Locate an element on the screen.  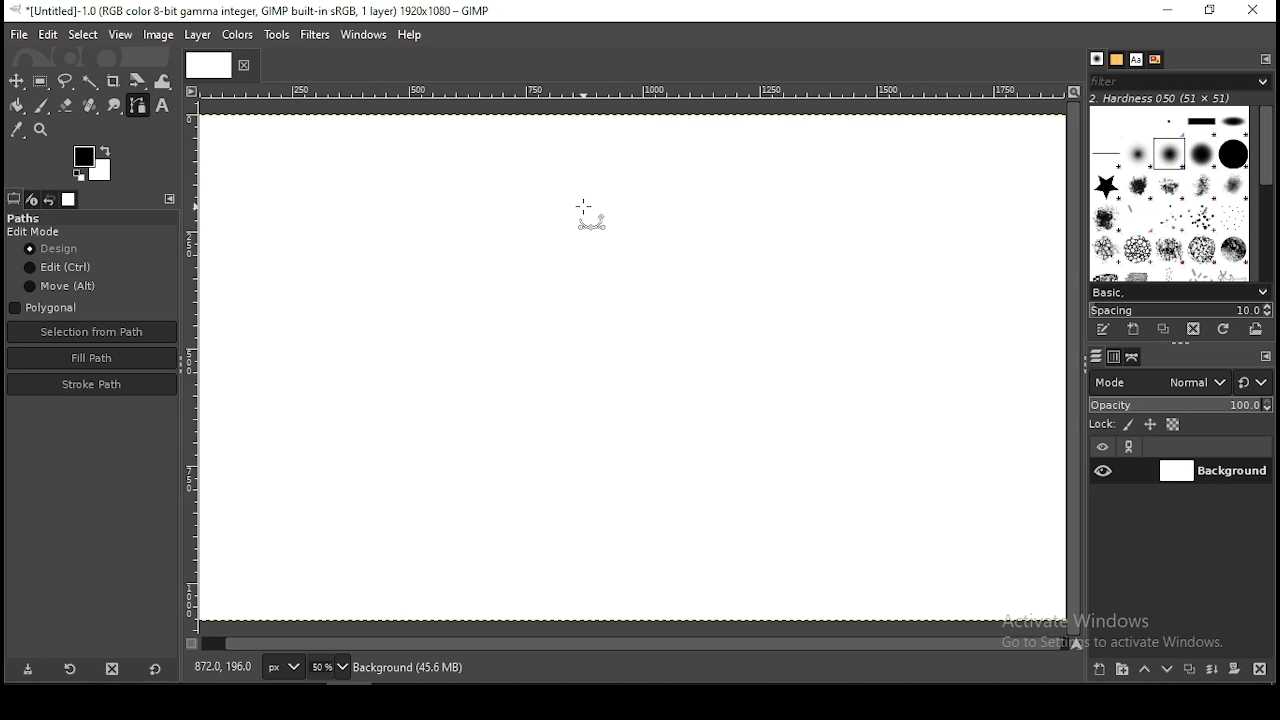
edit mode is located at coordinates (36, 232).